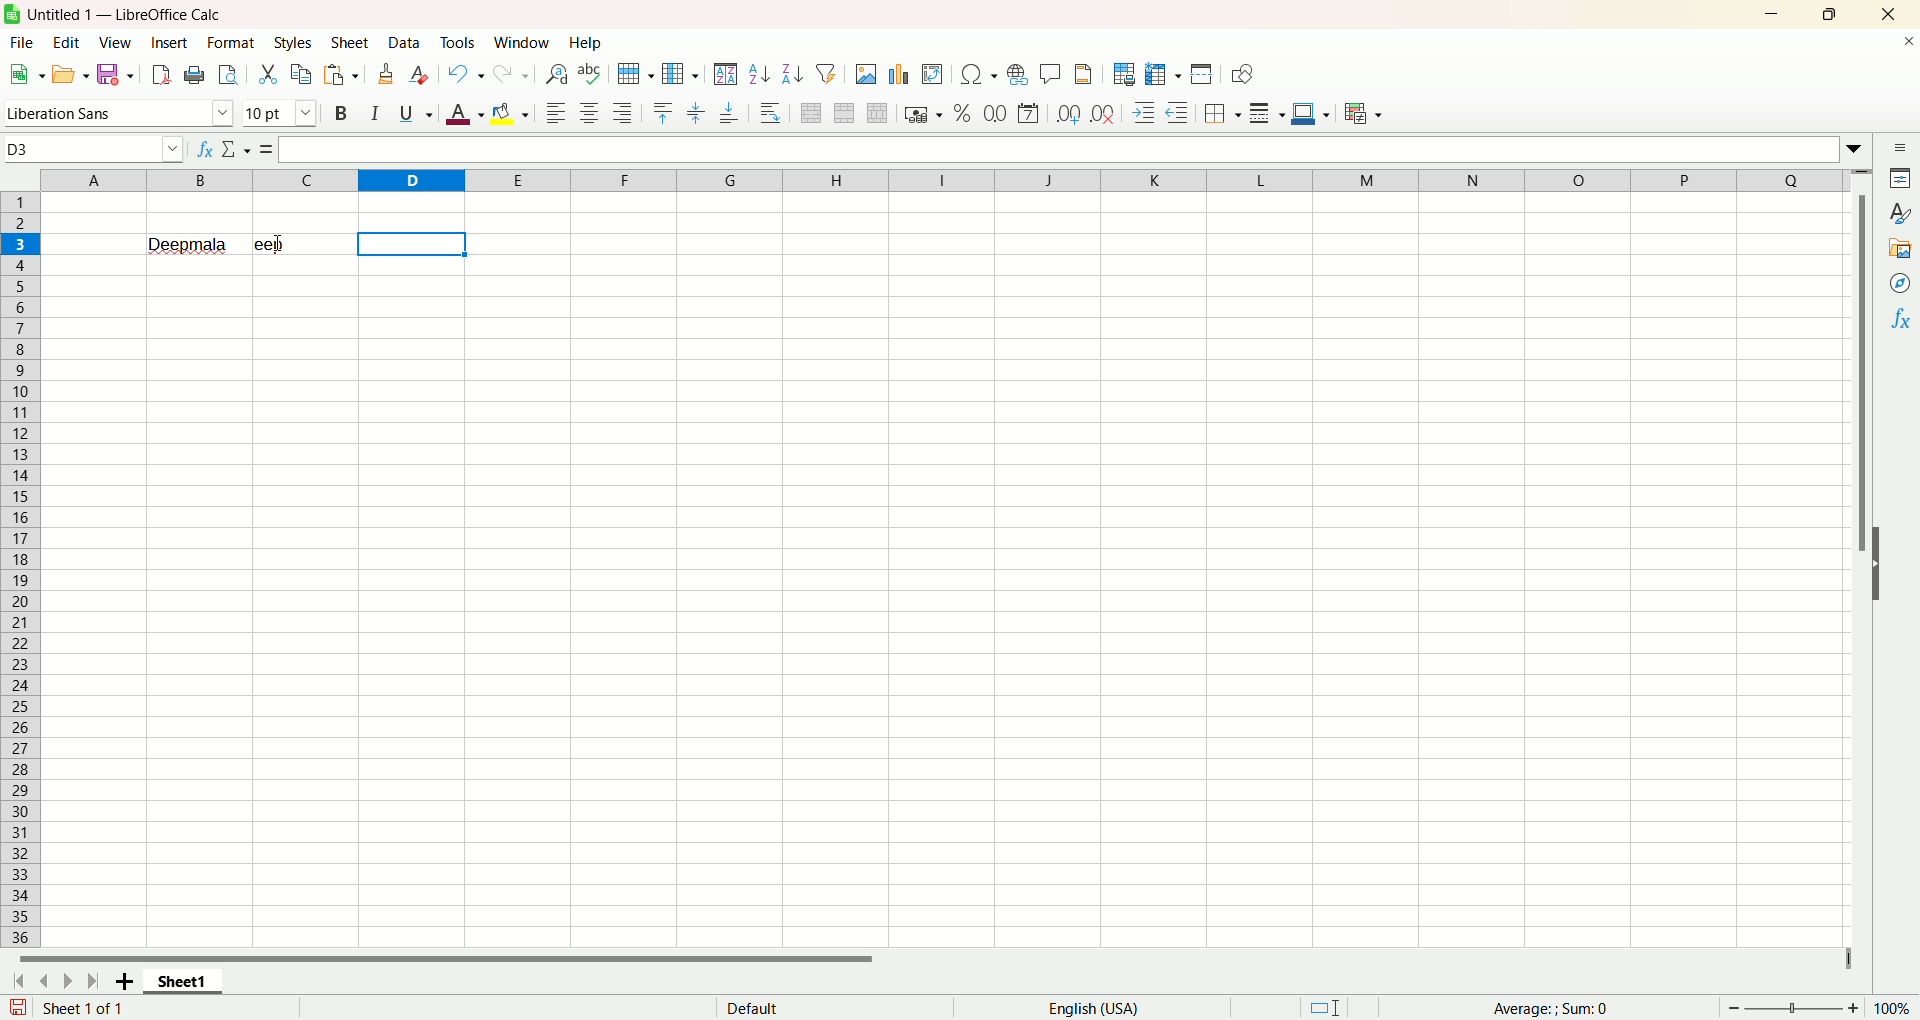 The height and width of the screenshot is (1020, 1920). I want to click on Pivot table, so click(933, 75).